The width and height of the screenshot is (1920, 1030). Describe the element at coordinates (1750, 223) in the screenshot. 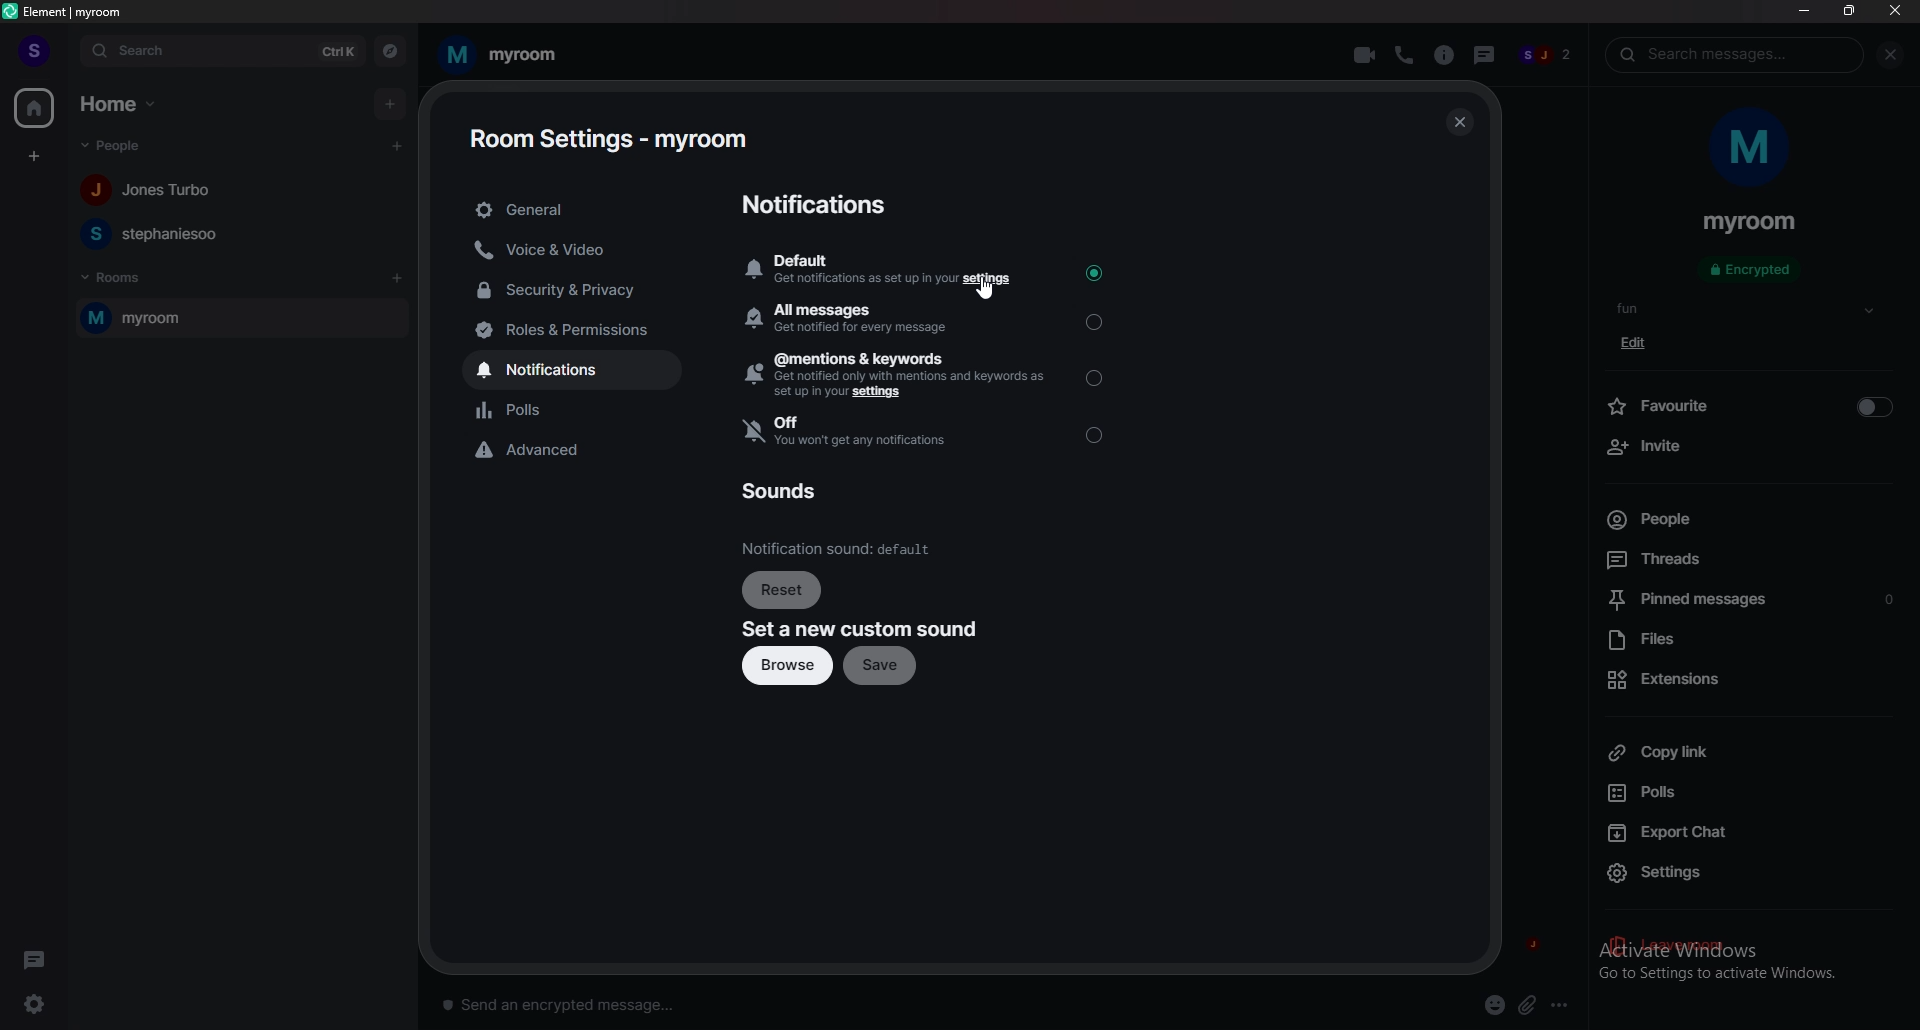

I see `room name` at that location.